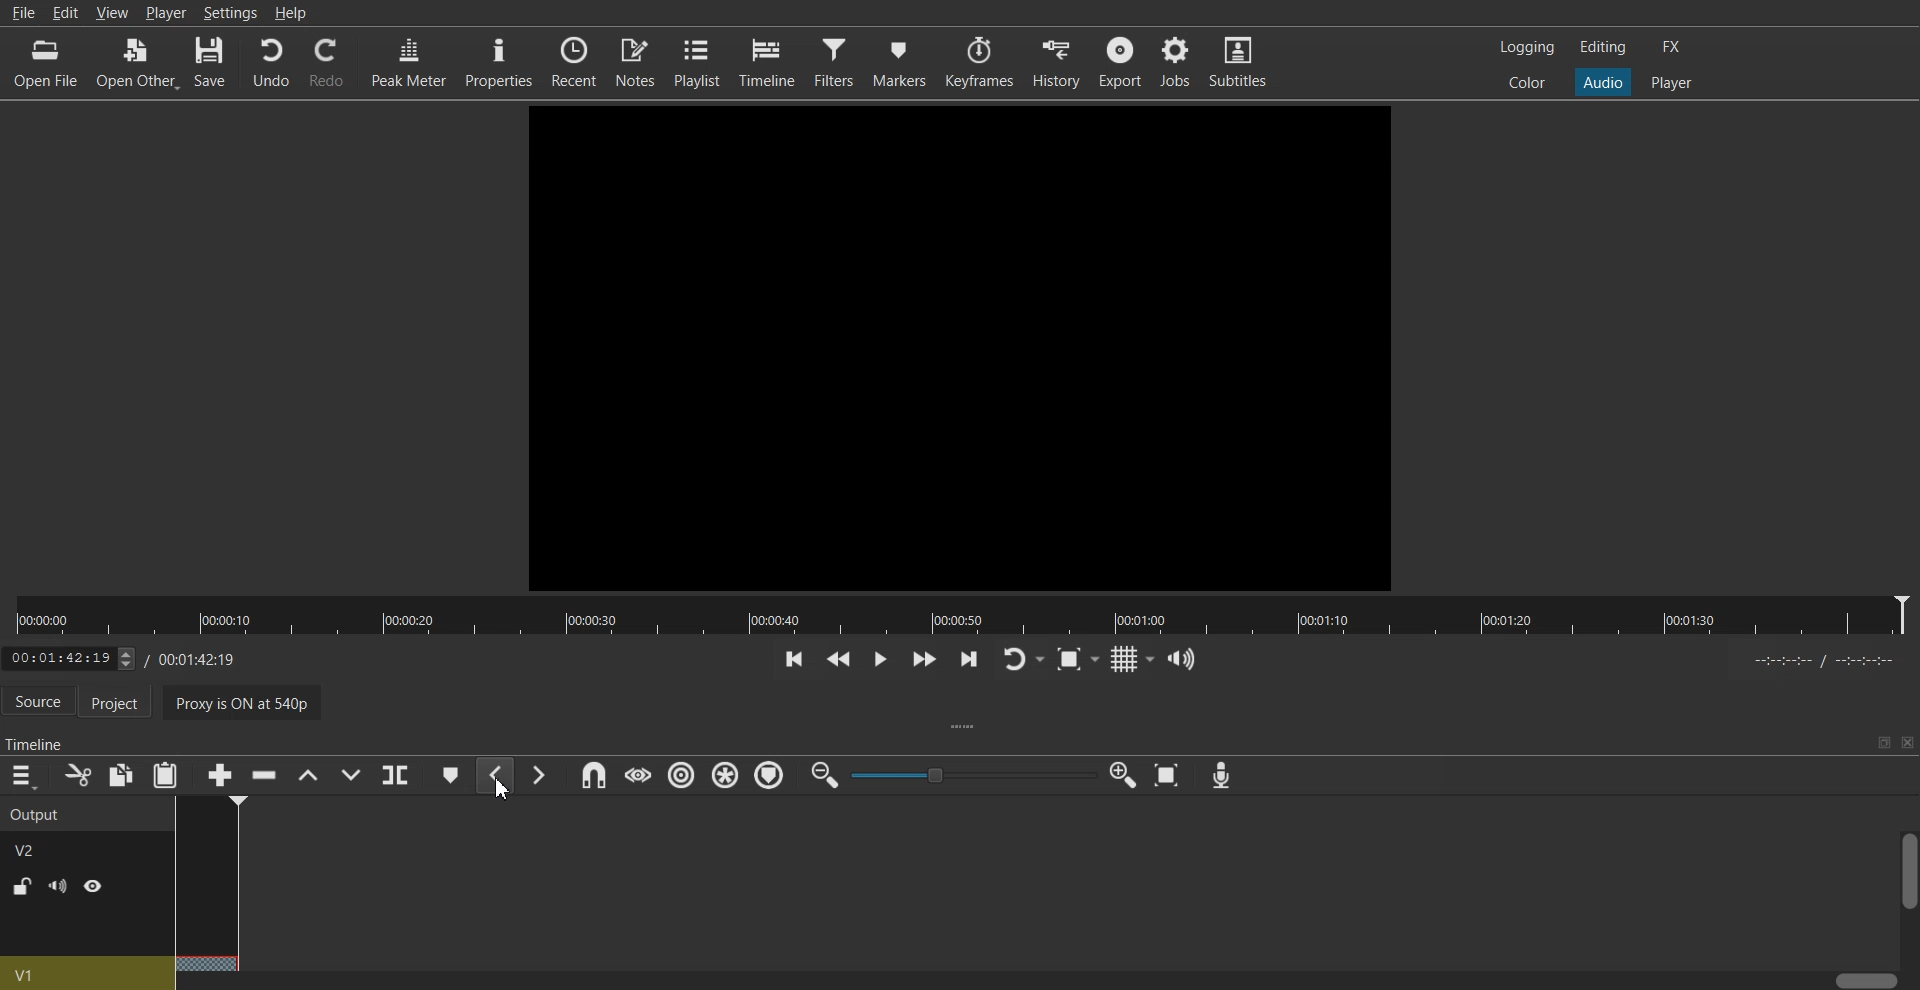  I want to click on Open Other, so click(138, 61).